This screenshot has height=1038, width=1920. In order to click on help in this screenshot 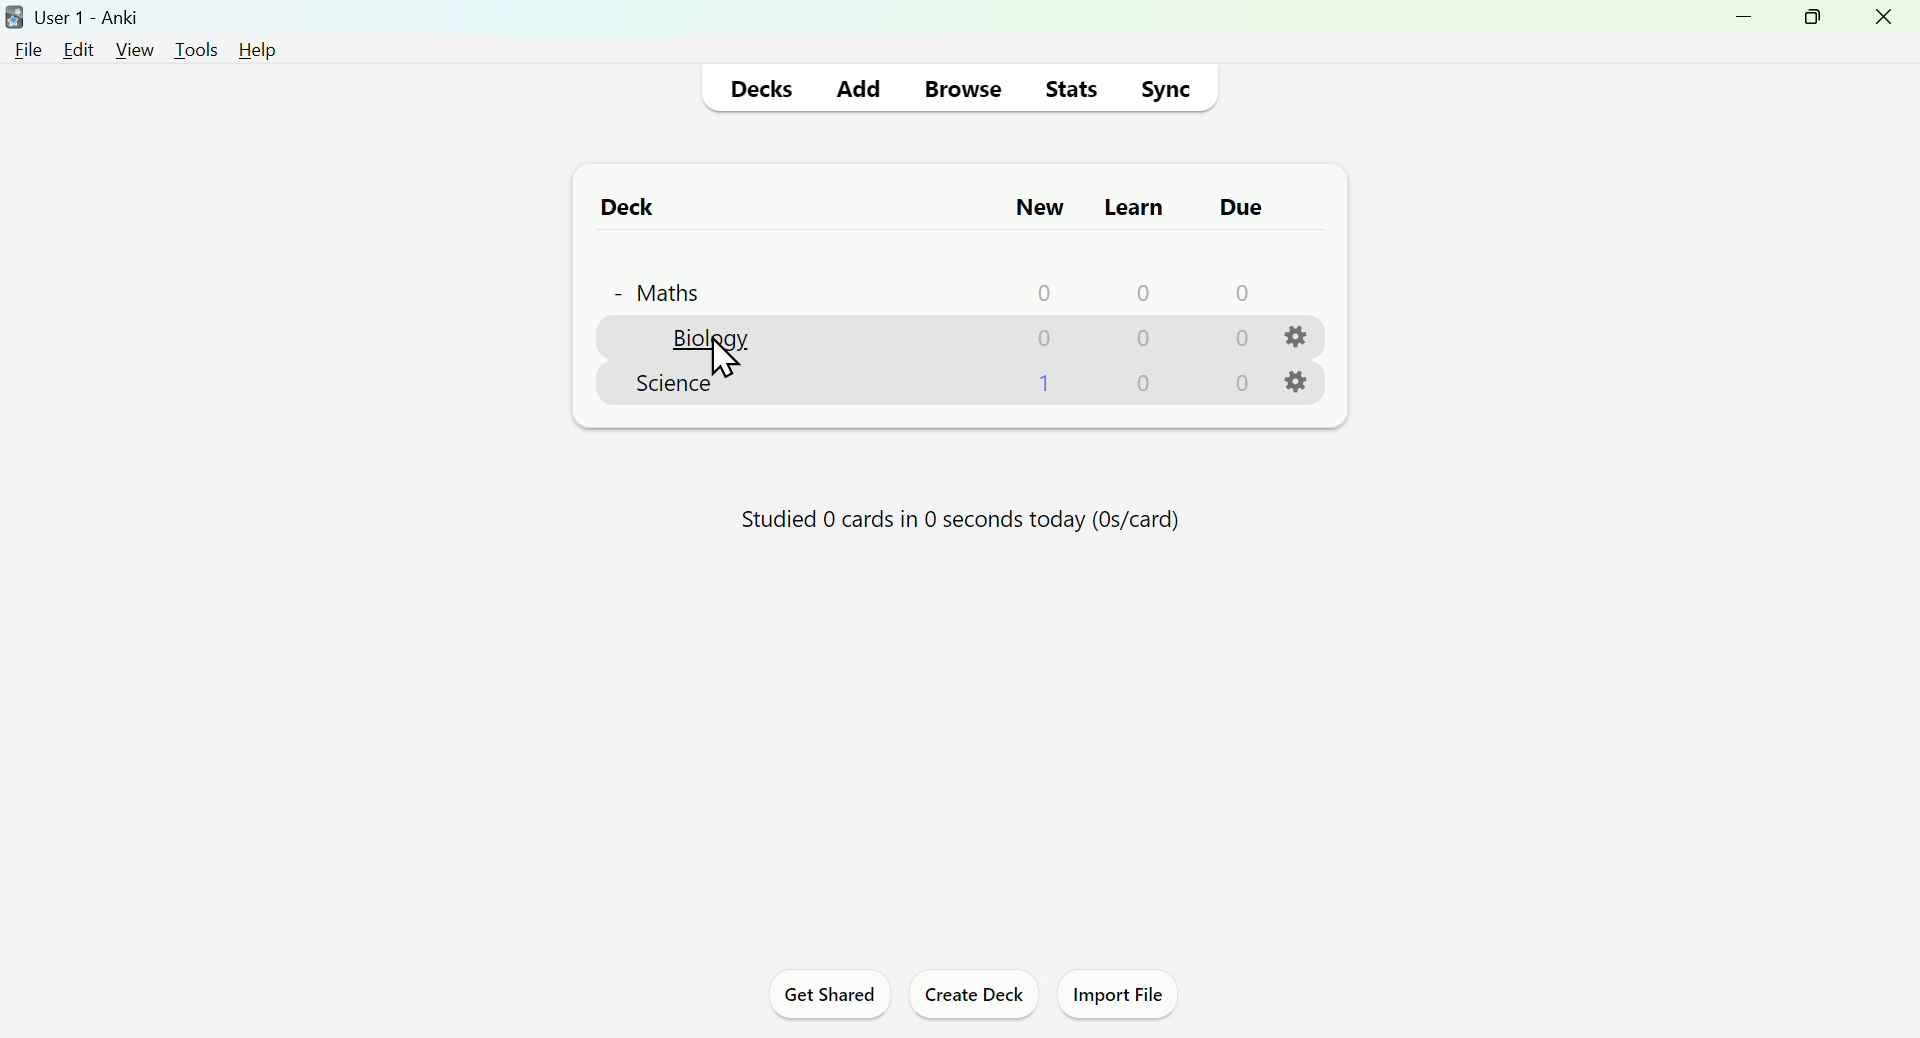, I will do `click(261, 53)`.